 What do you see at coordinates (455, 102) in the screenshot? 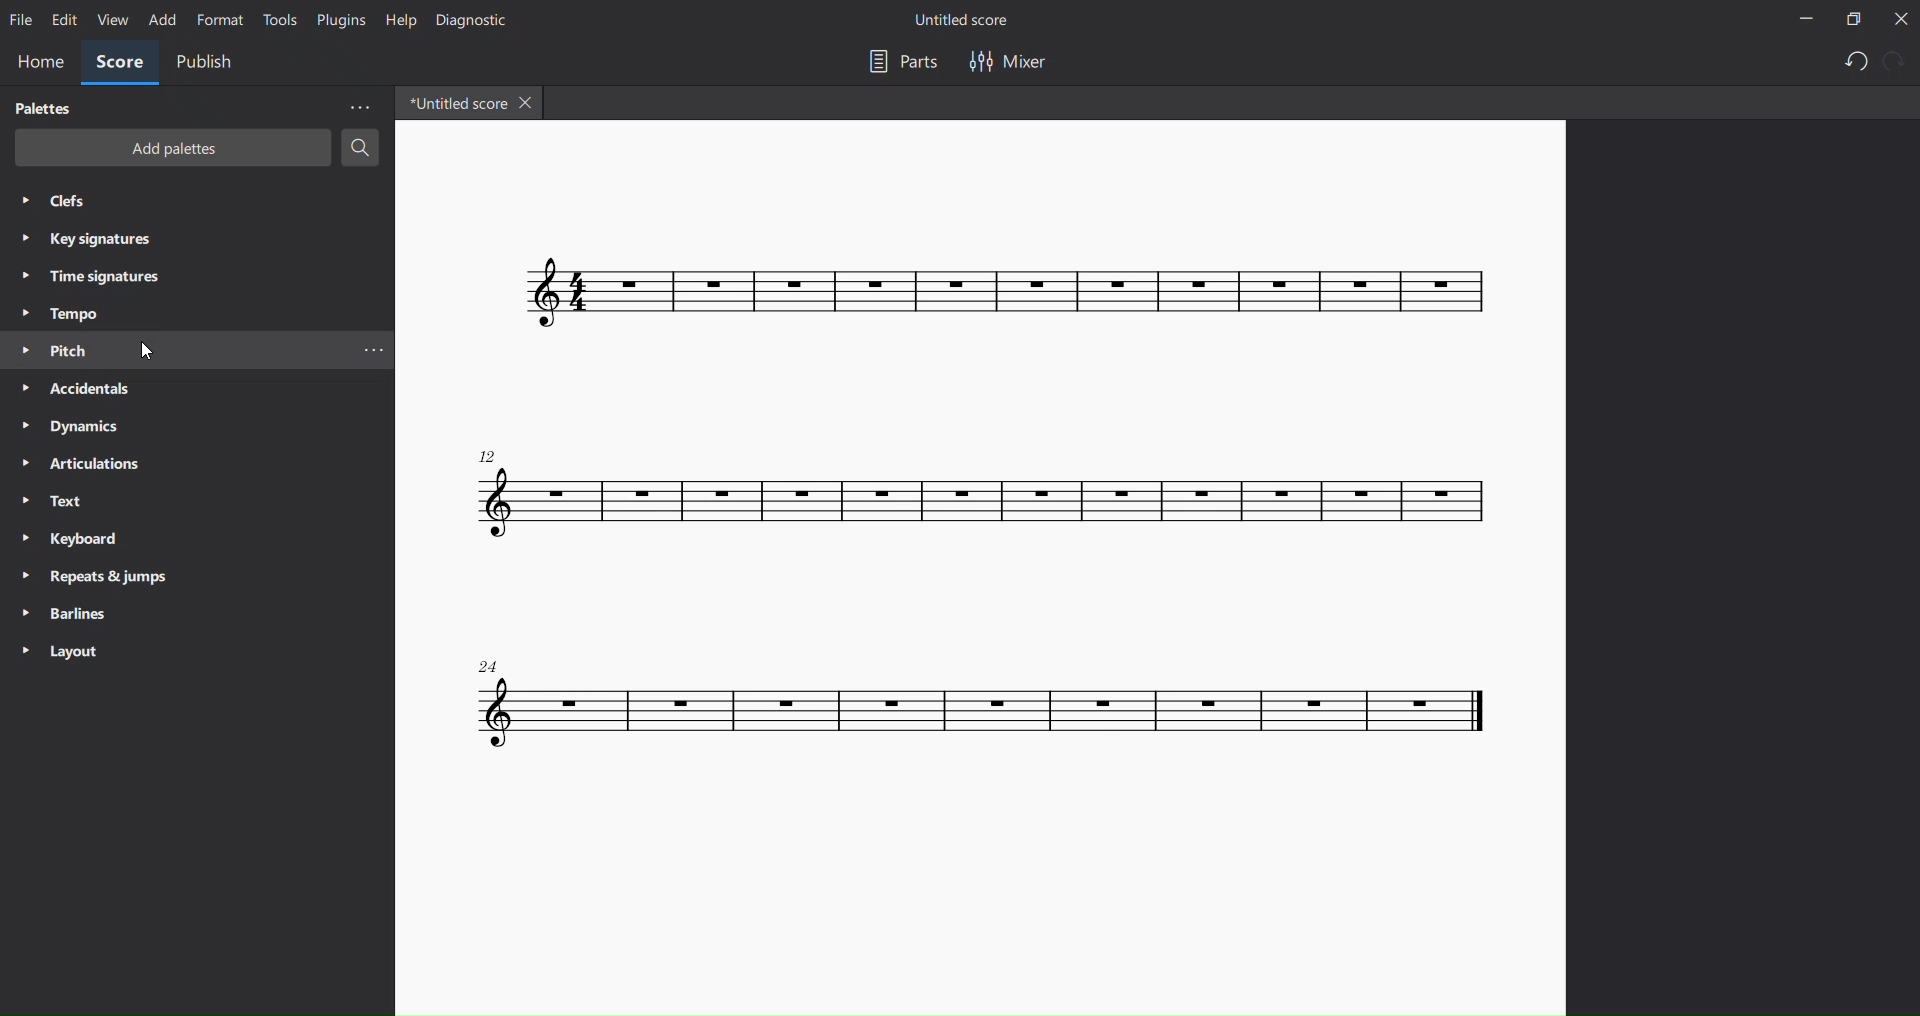
I see `title` at bounding box center [455, 102].